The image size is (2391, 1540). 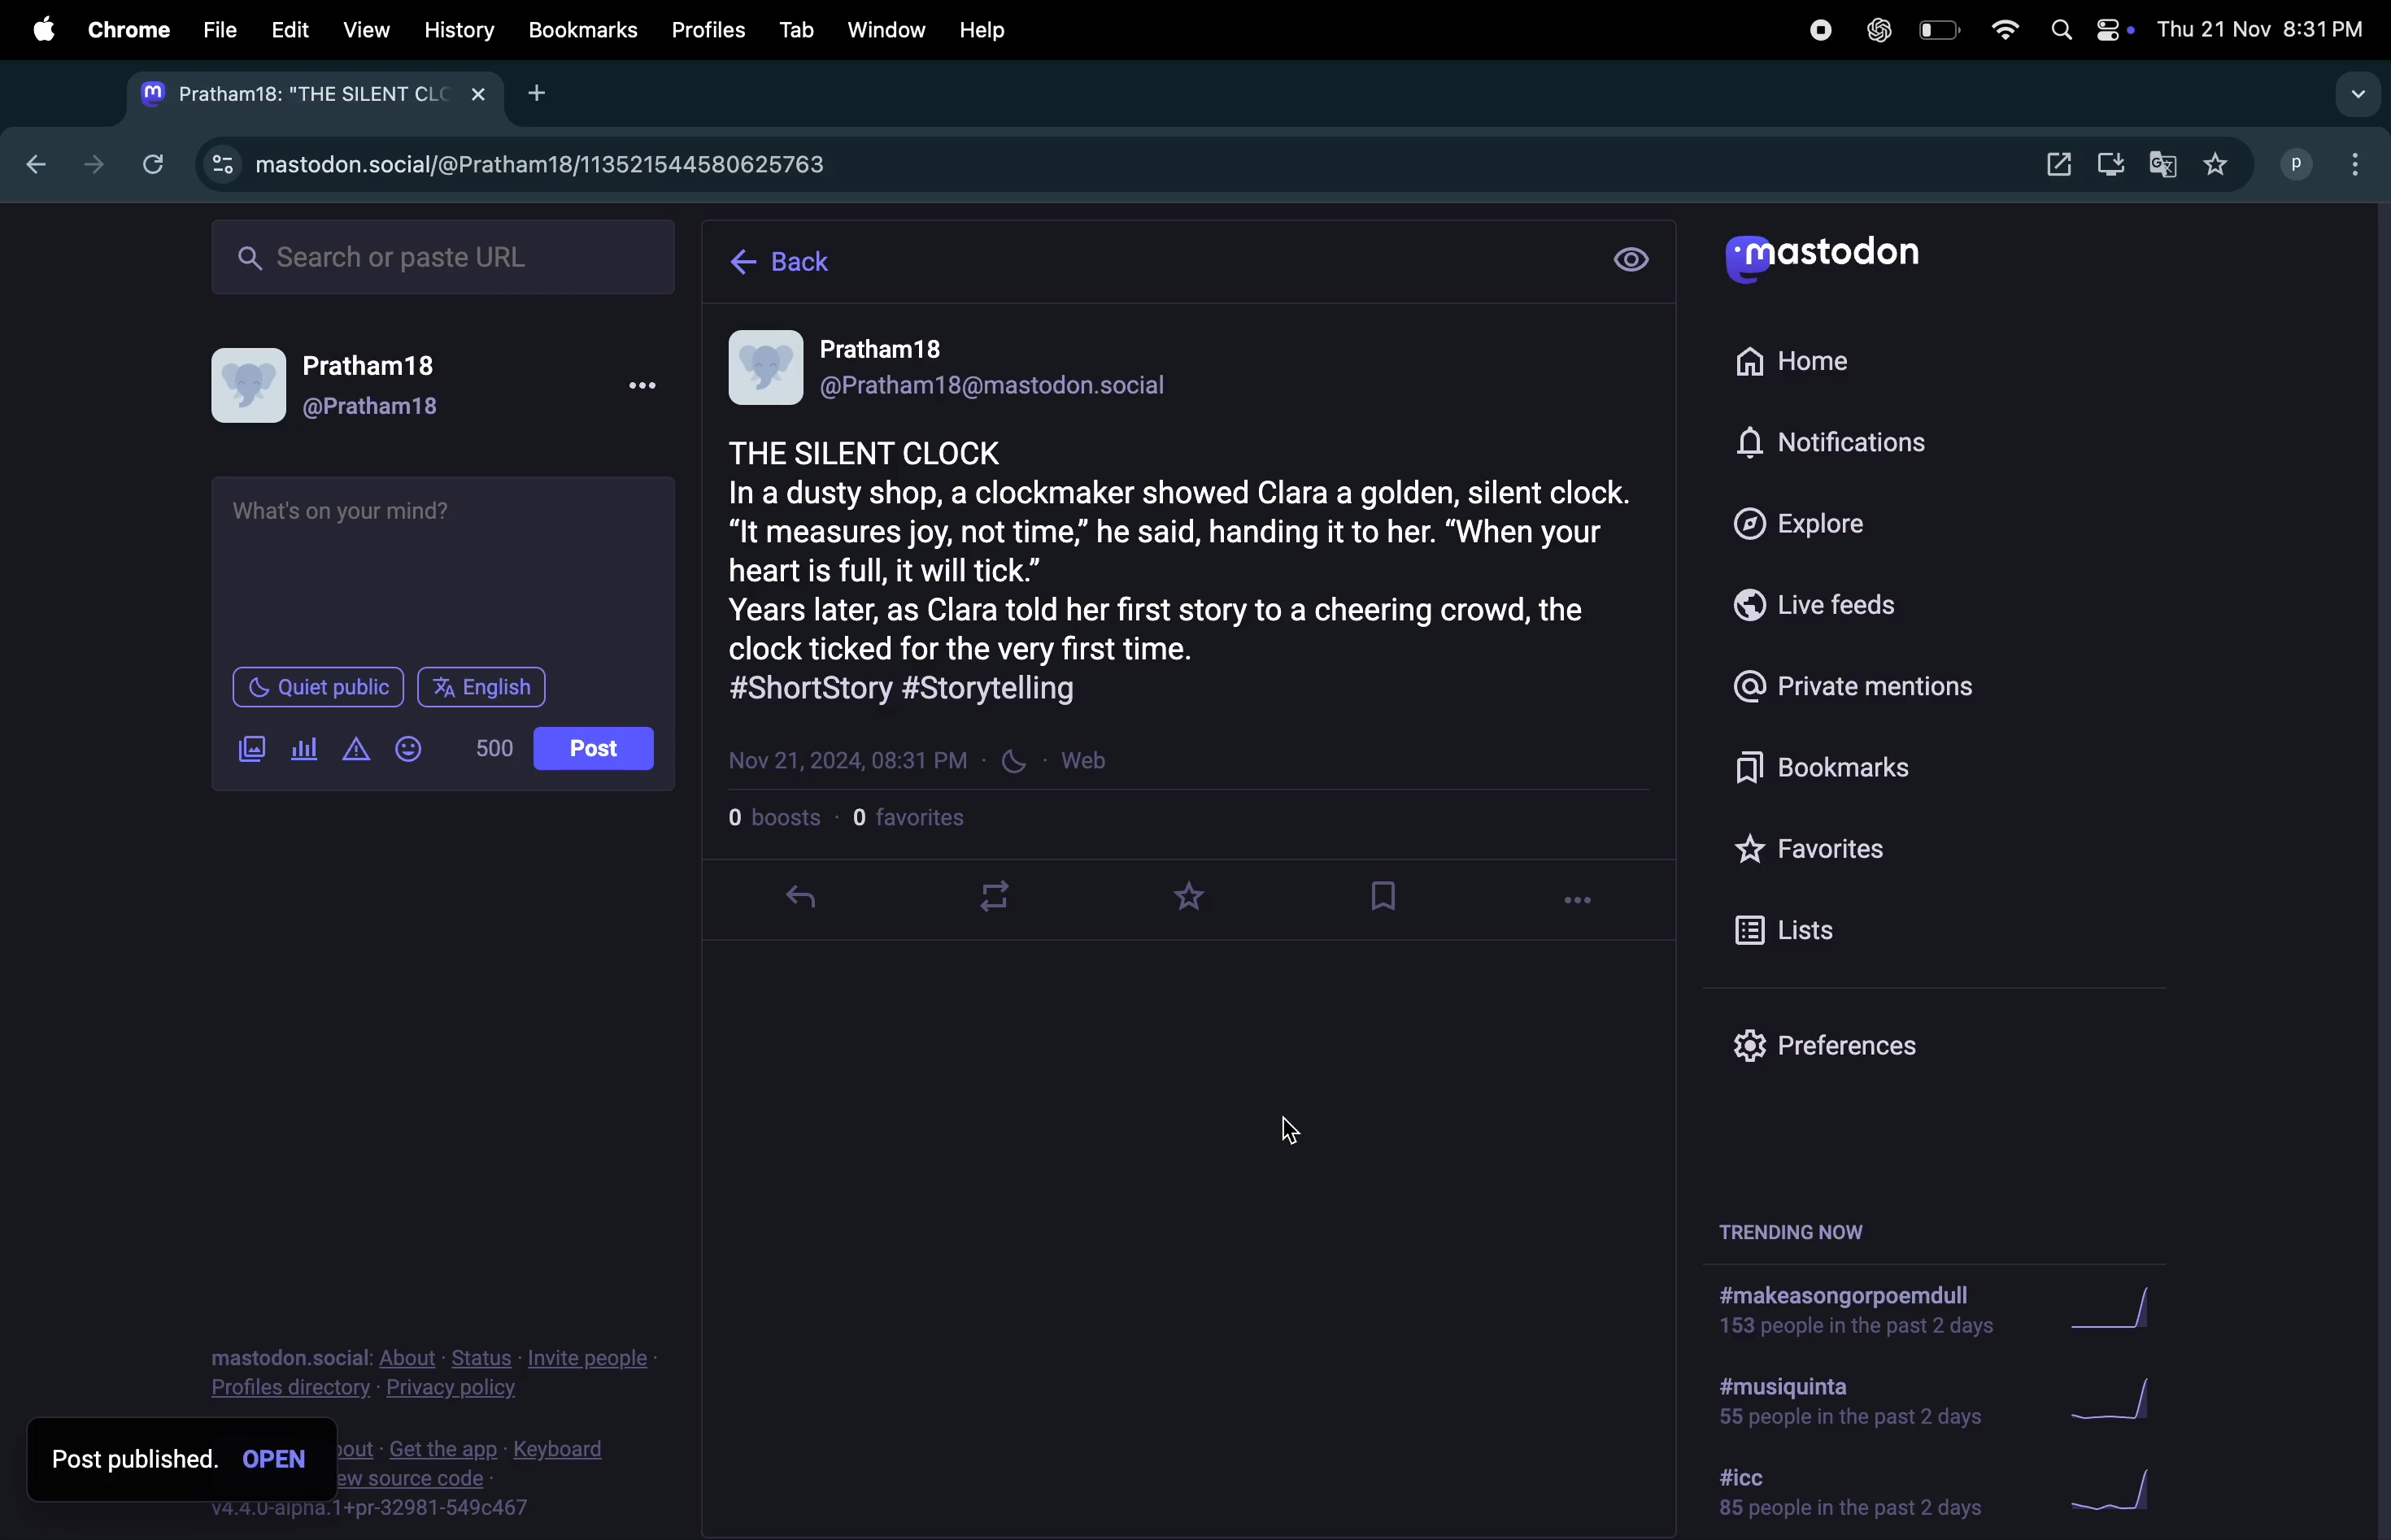 I want to click on add new tab, so click(x=547, y=95).